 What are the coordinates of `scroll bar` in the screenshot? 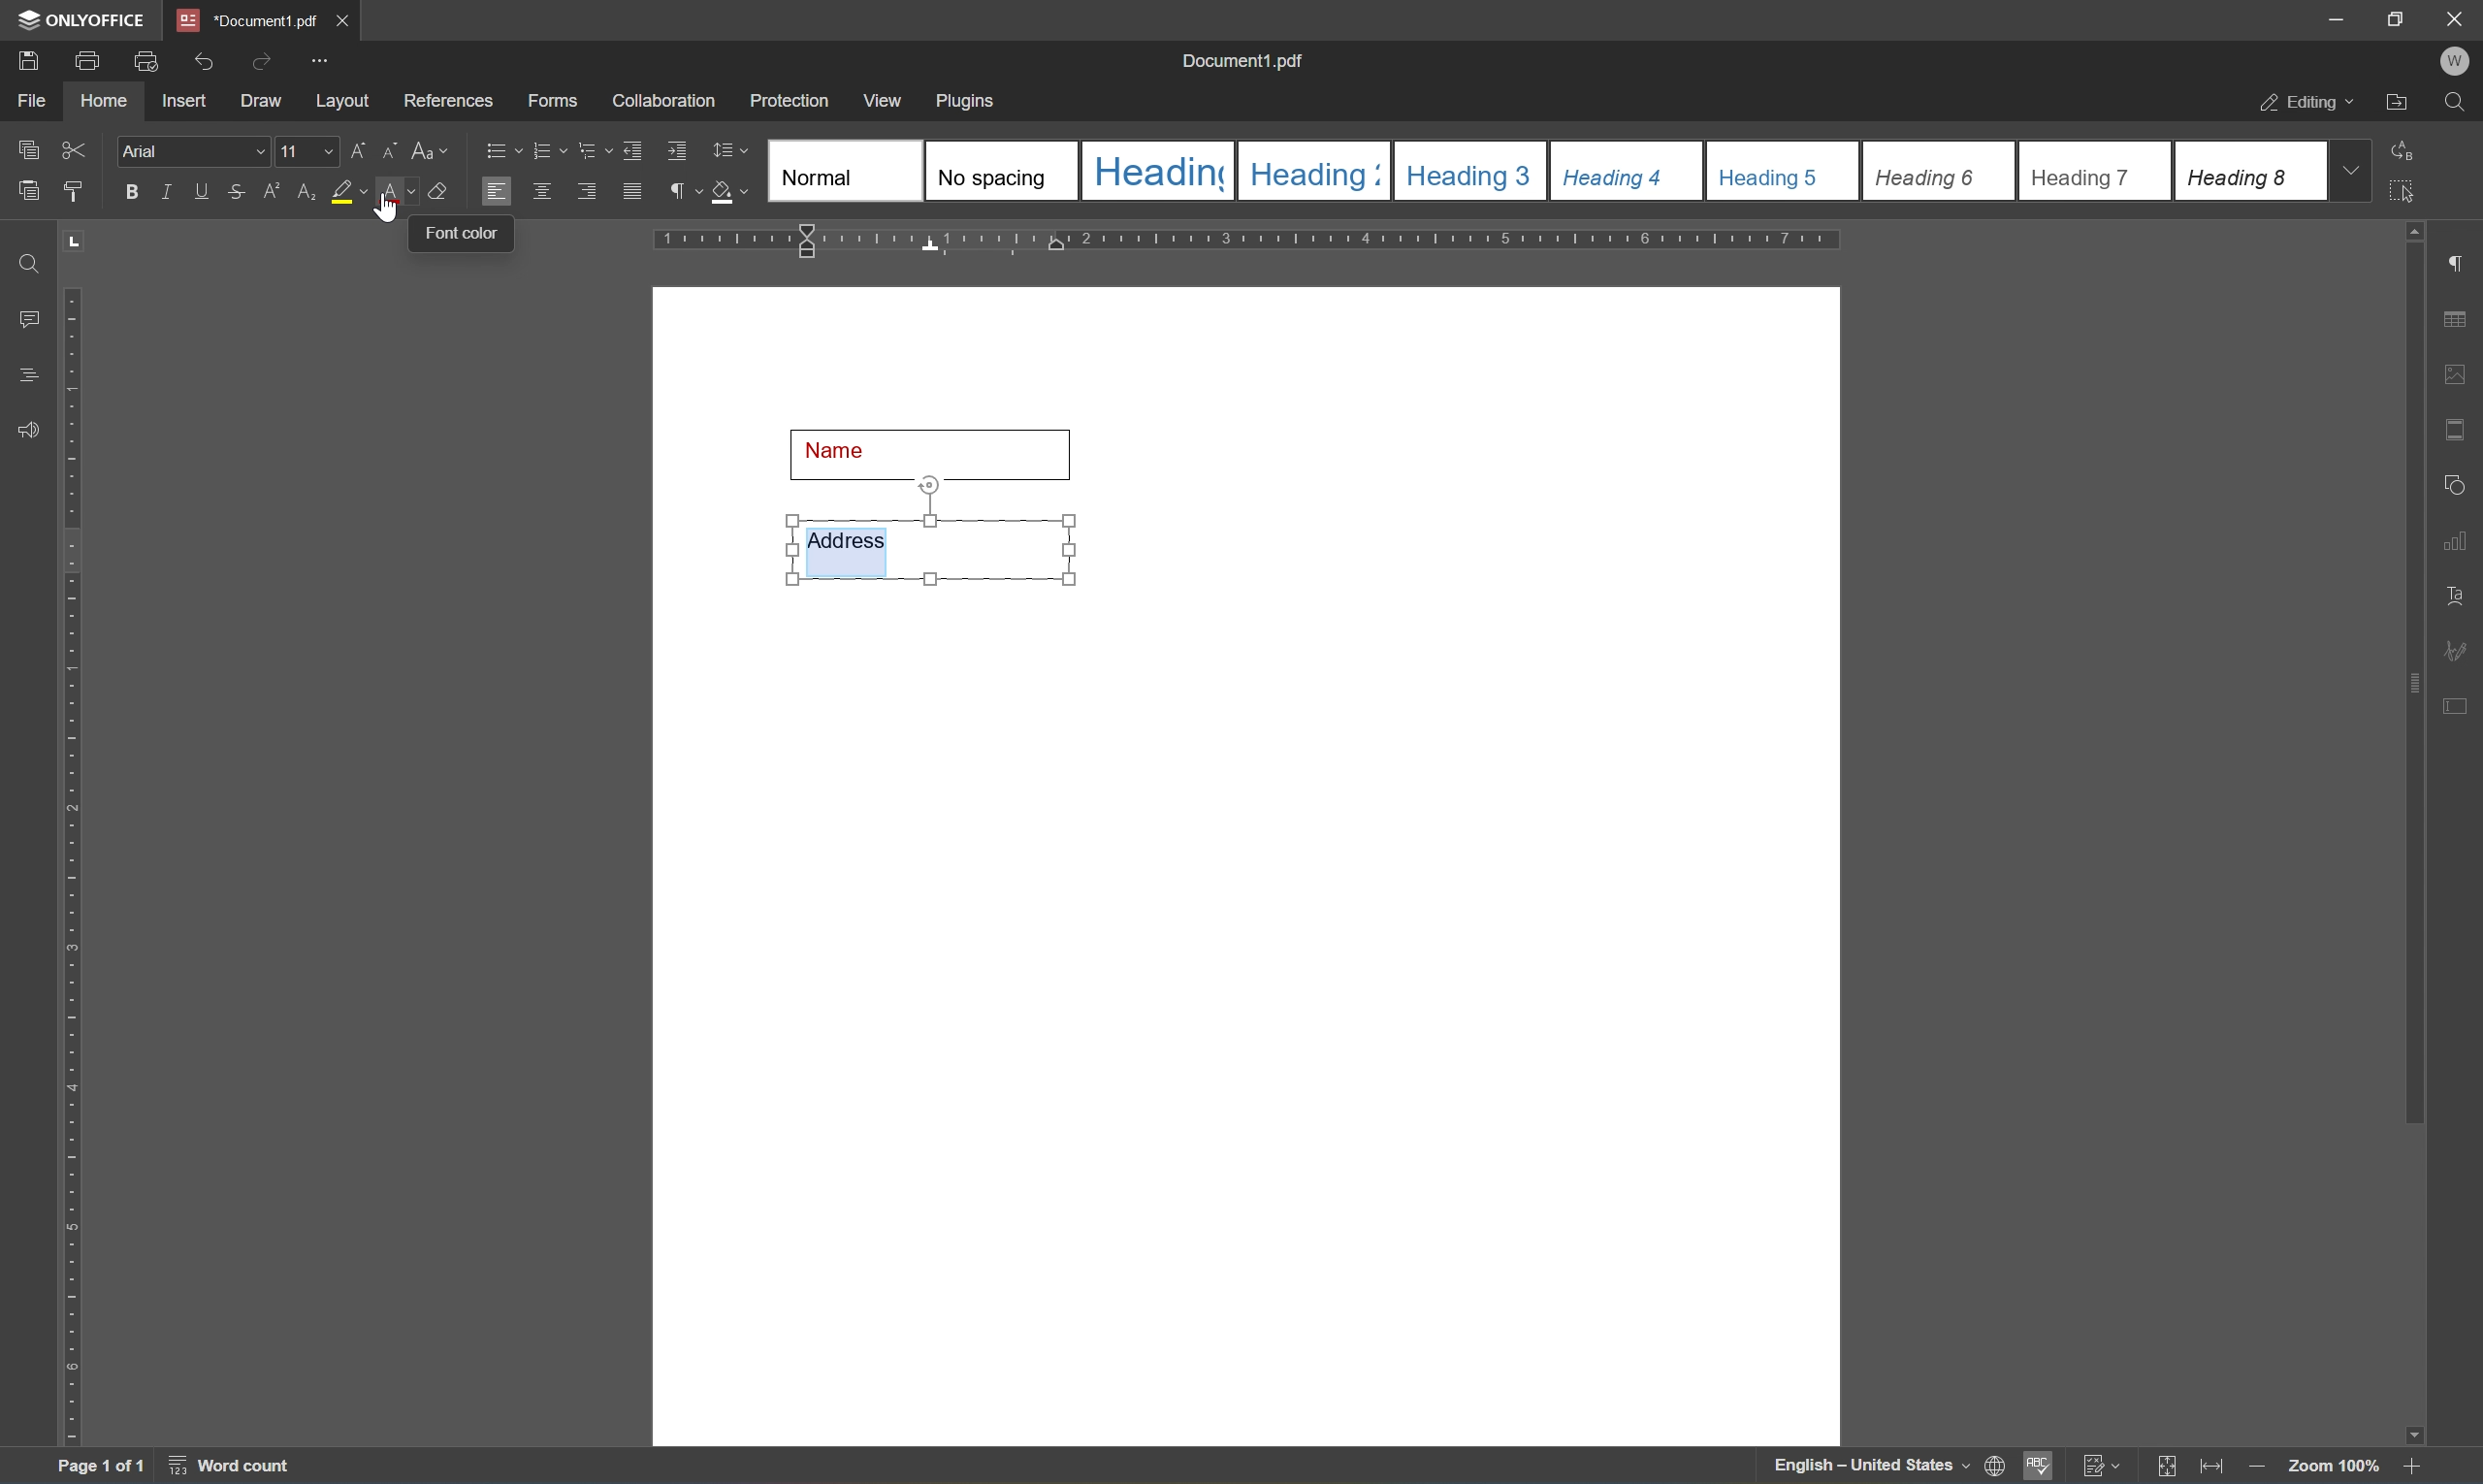 It's located at (2415, 685).